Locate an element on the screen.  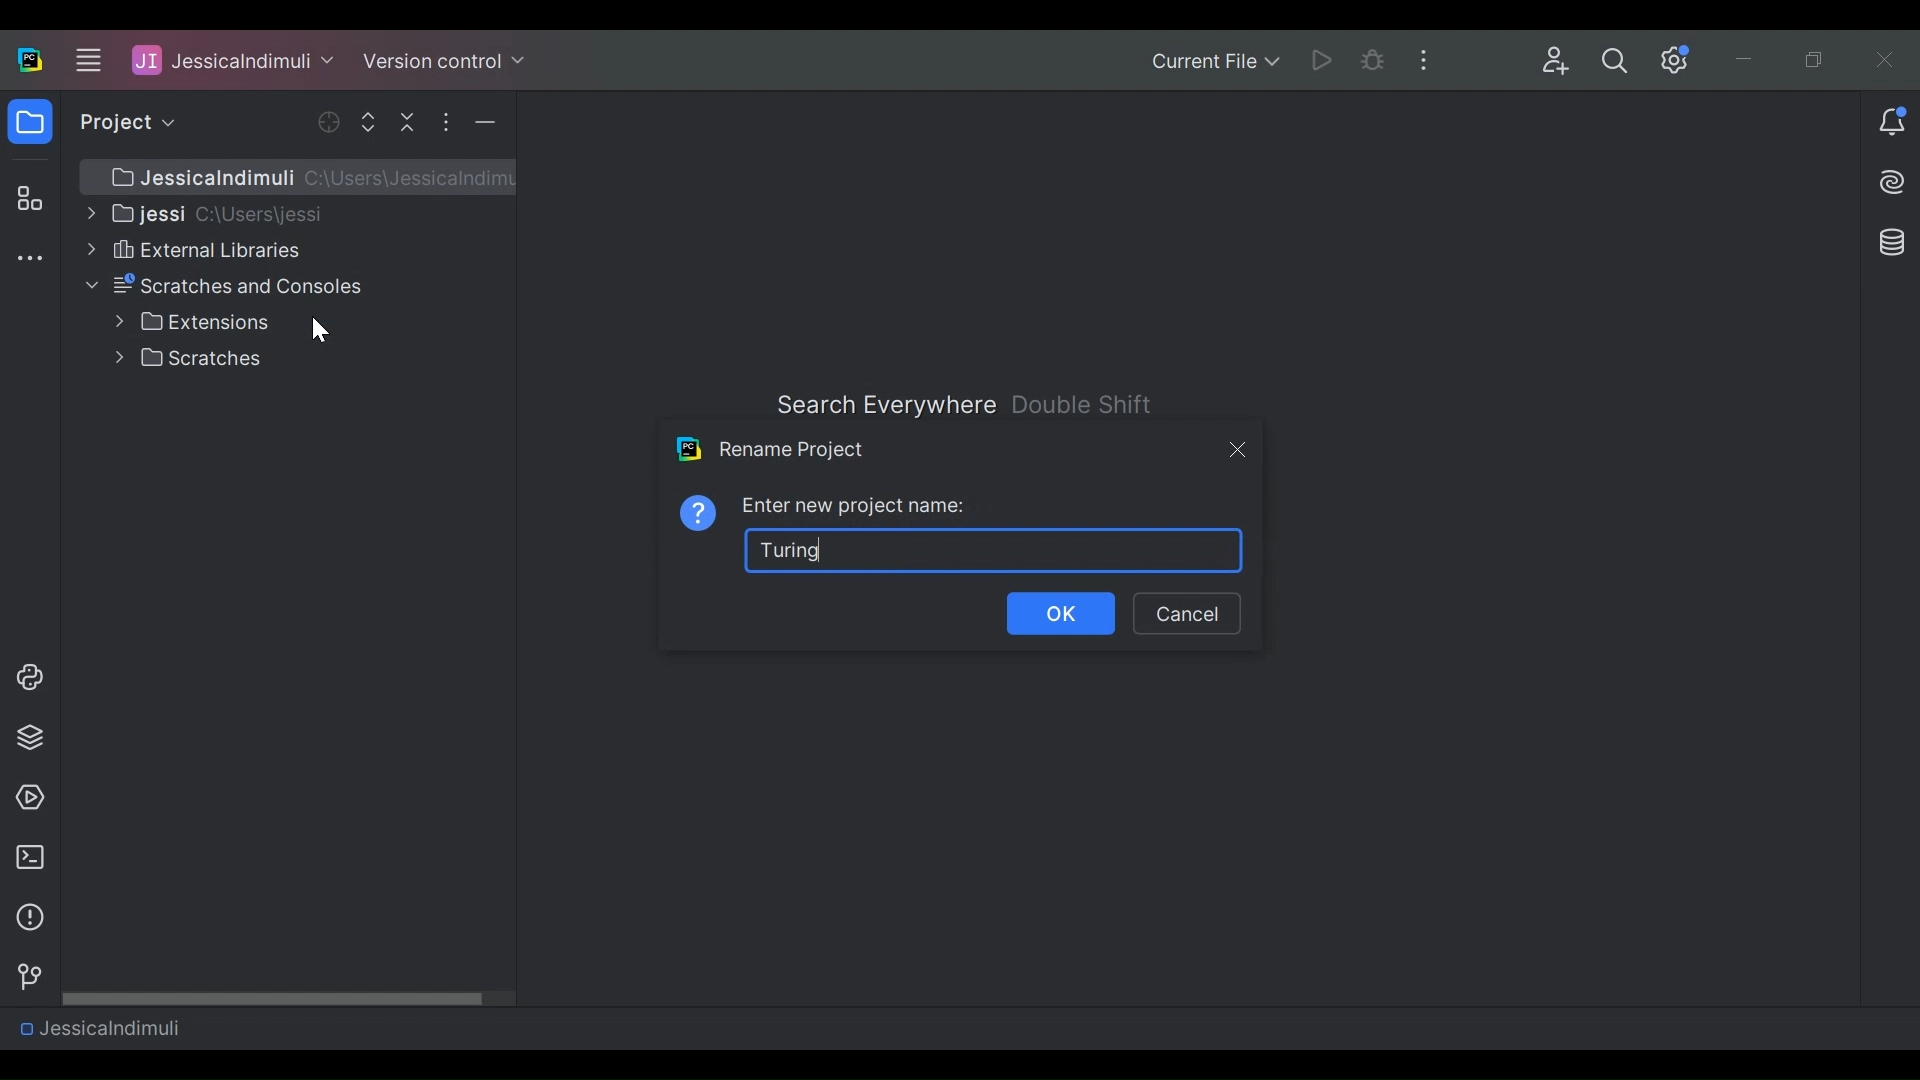
Information is located at coordinates (699, 511).